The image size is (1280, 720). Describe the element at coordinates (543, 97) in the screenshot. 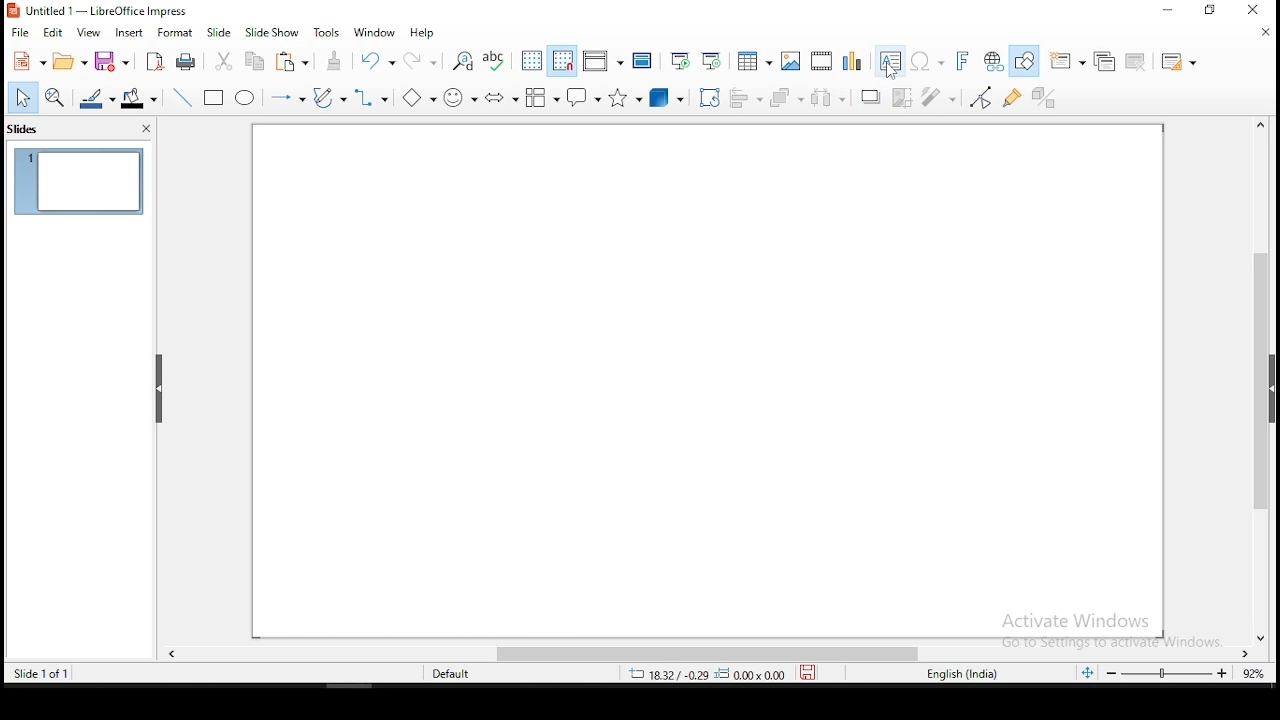

I see `flowchart` at that location.